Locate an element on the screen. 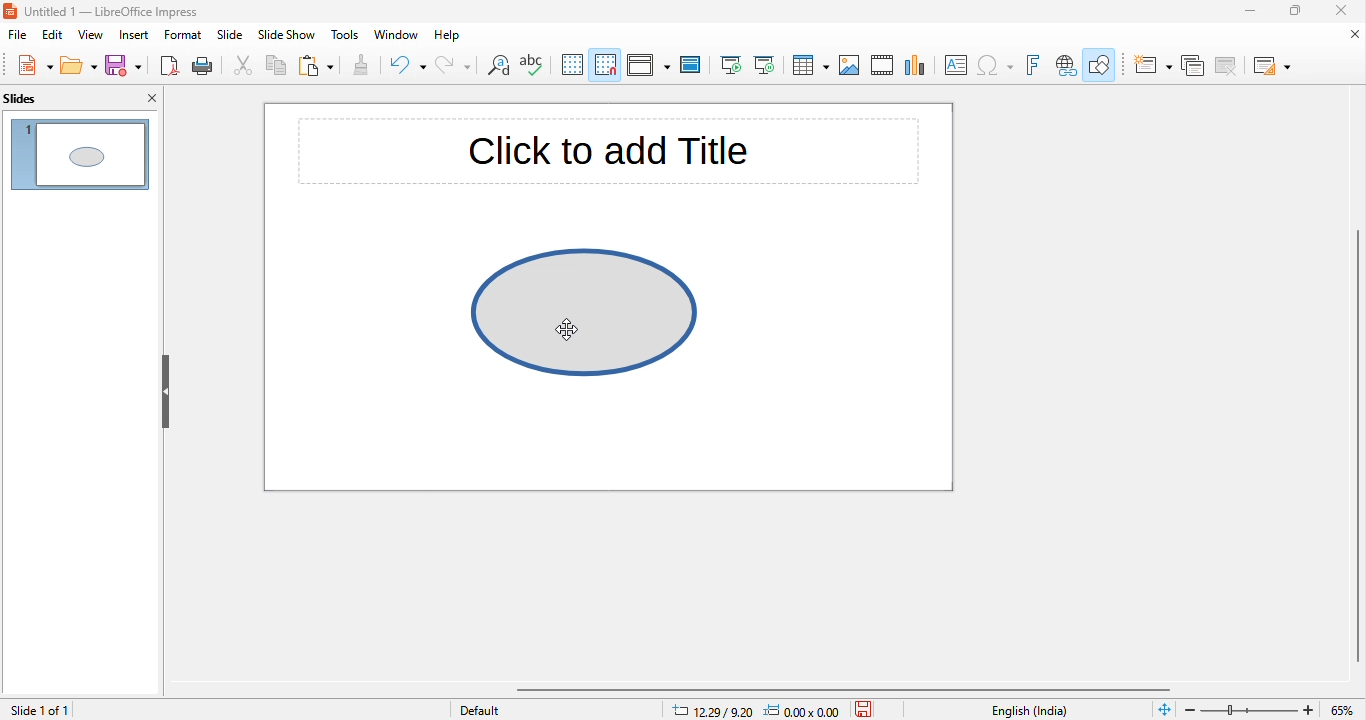 This screenshot has height=720, width=1366. find and replace is located at coordinates (496, 68).